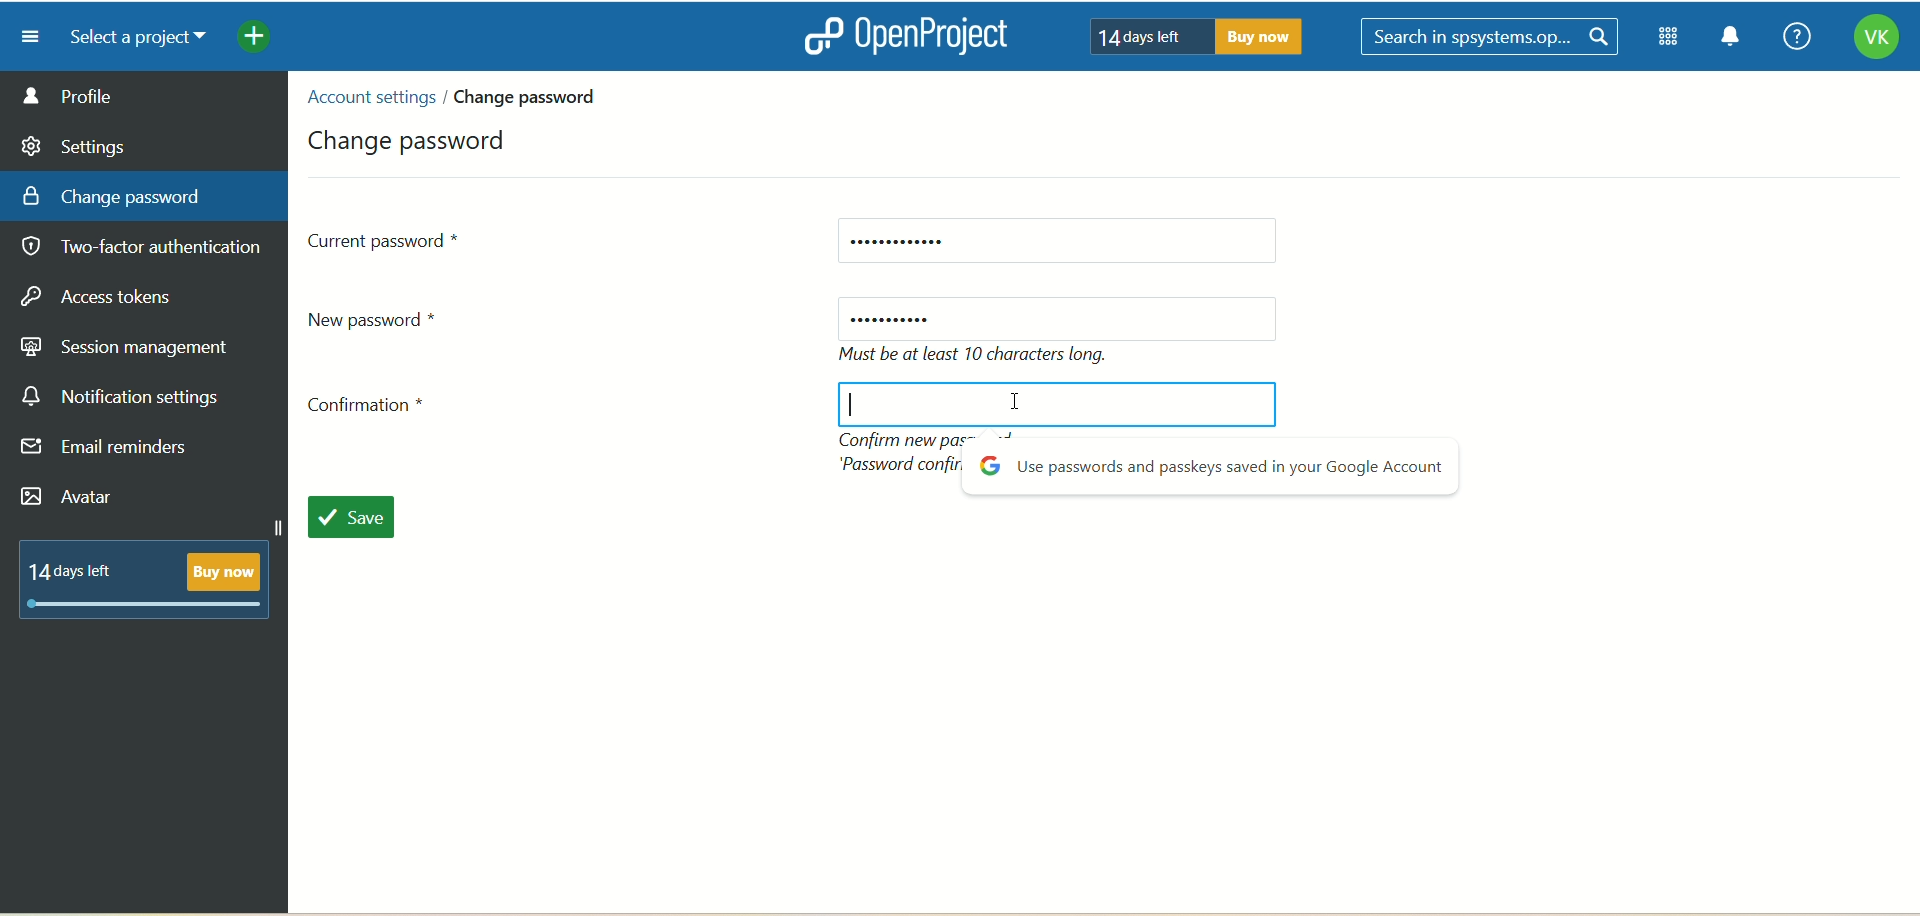  I want to click on confirmation, so click(373, 410).